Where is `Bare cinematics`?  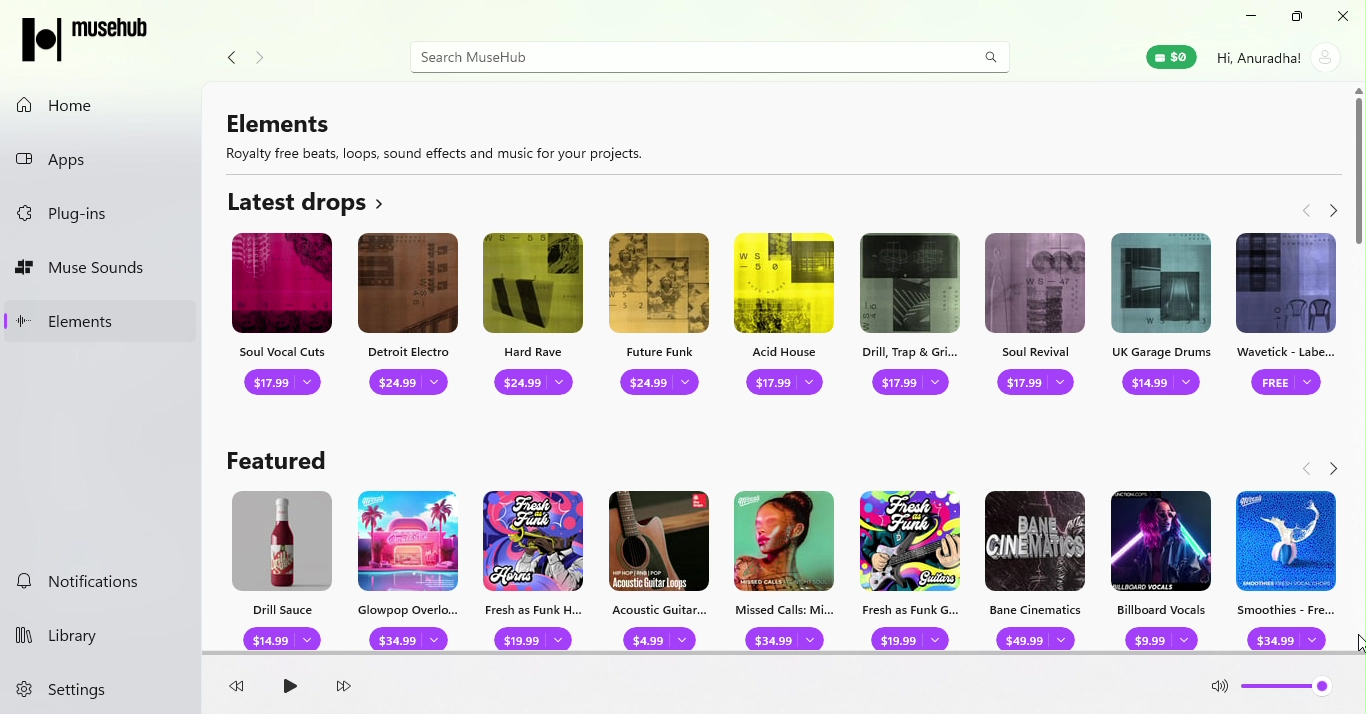 Bare cinematics is located at coordinates (1037, 564).